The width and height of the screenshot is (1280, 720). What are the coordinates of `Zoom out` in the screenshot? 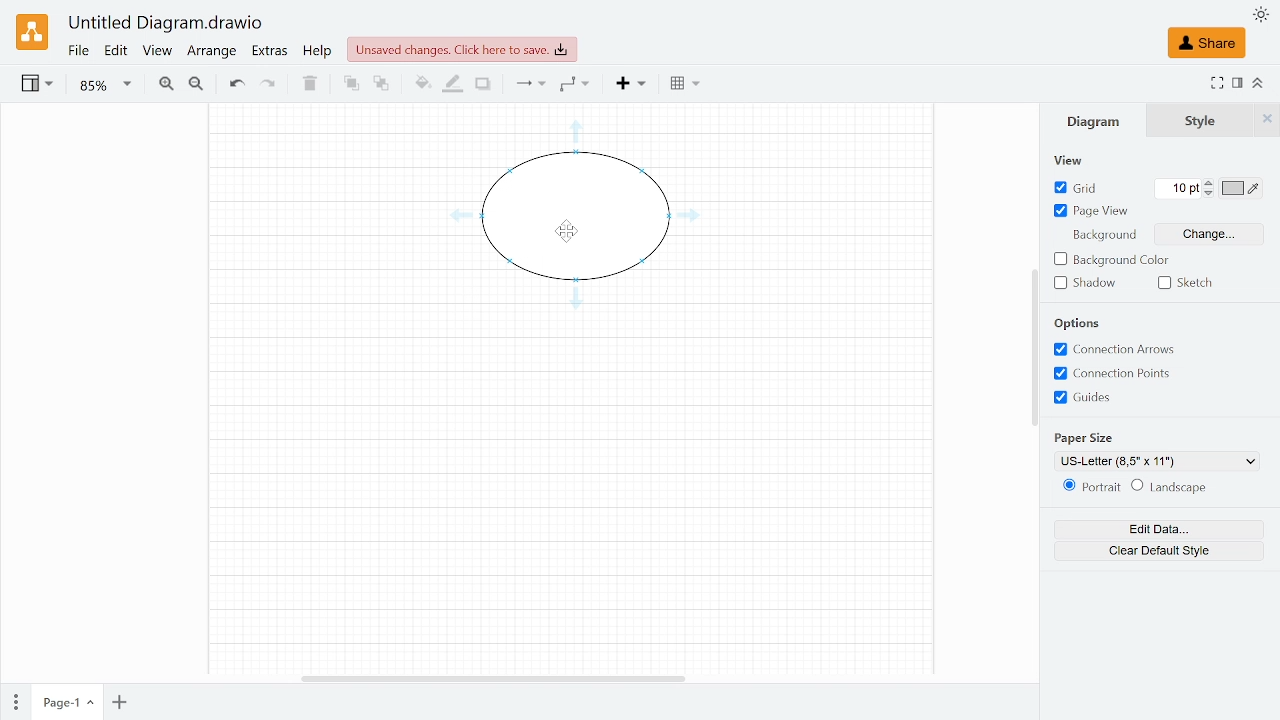 It's located at (199, 86).